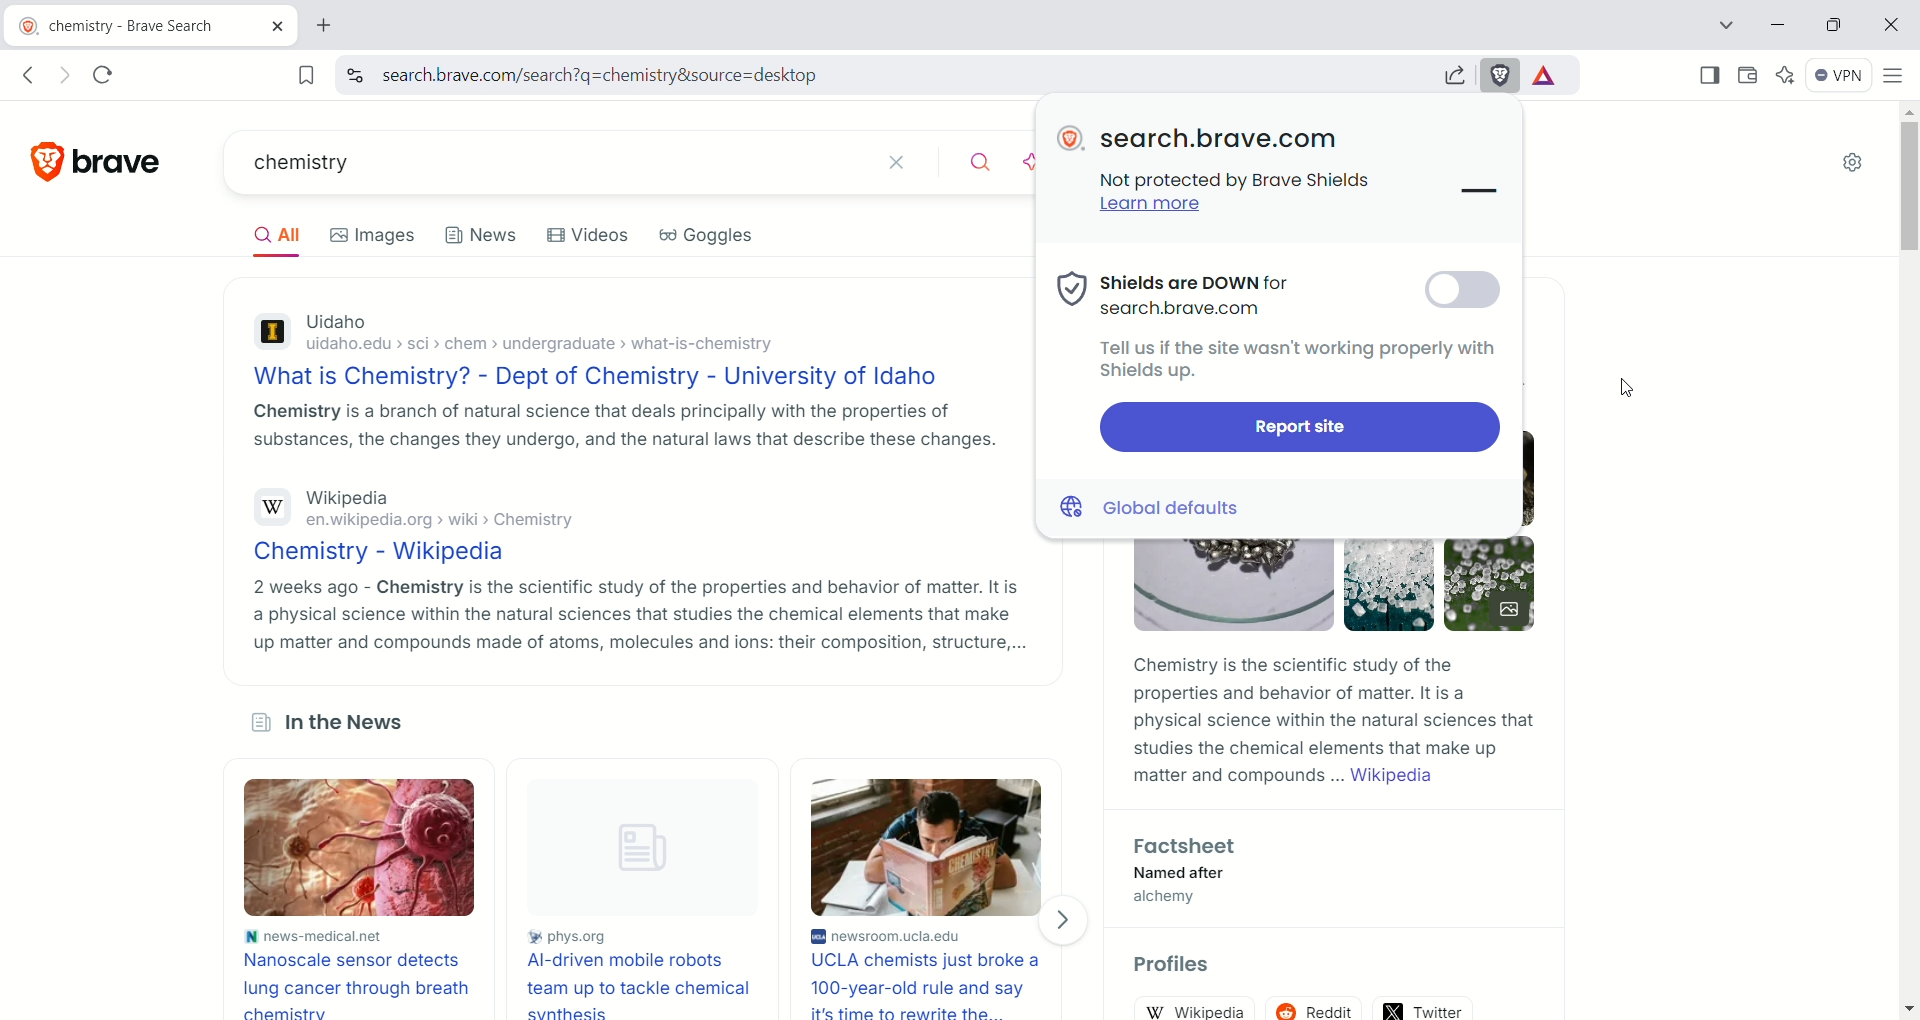 The height and width of the screenshot is (1020, 1920). I want to click on image related to lung cancer, so click(363, 847).